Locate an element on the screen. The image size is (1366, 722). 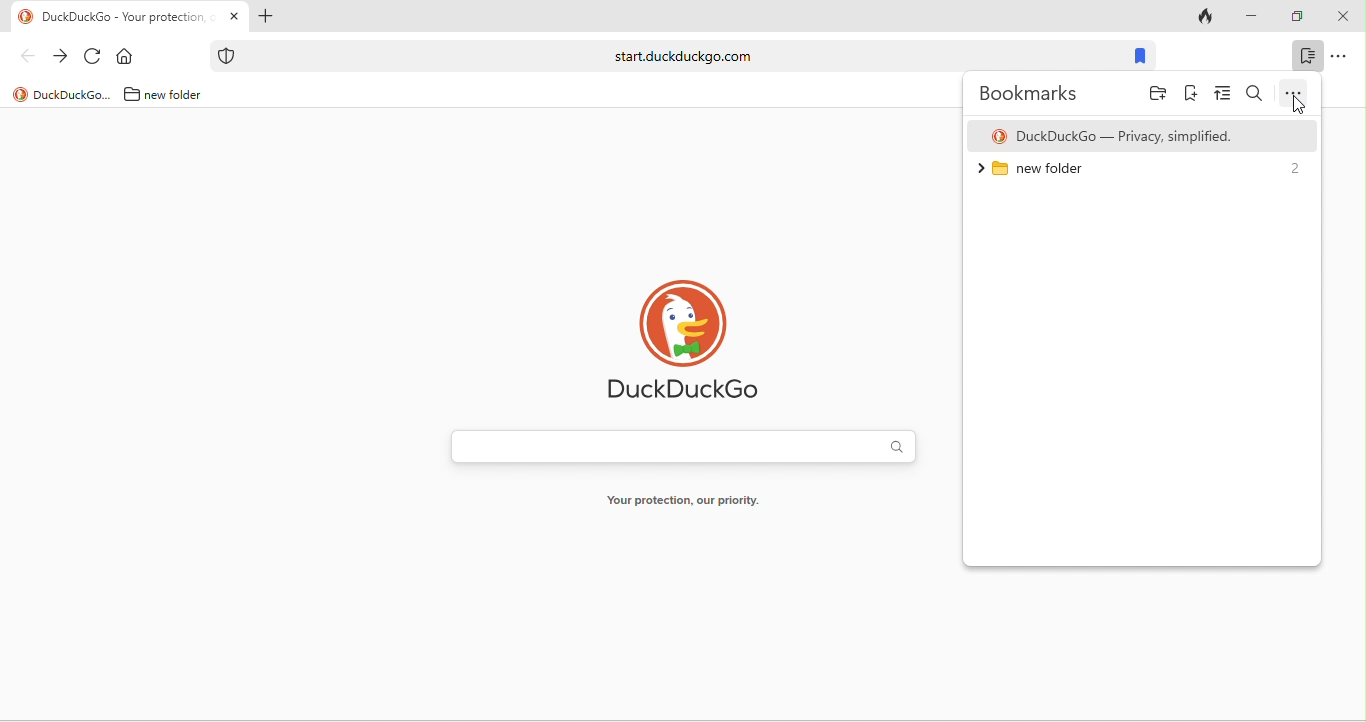
home is located at coordinates (129, 57).